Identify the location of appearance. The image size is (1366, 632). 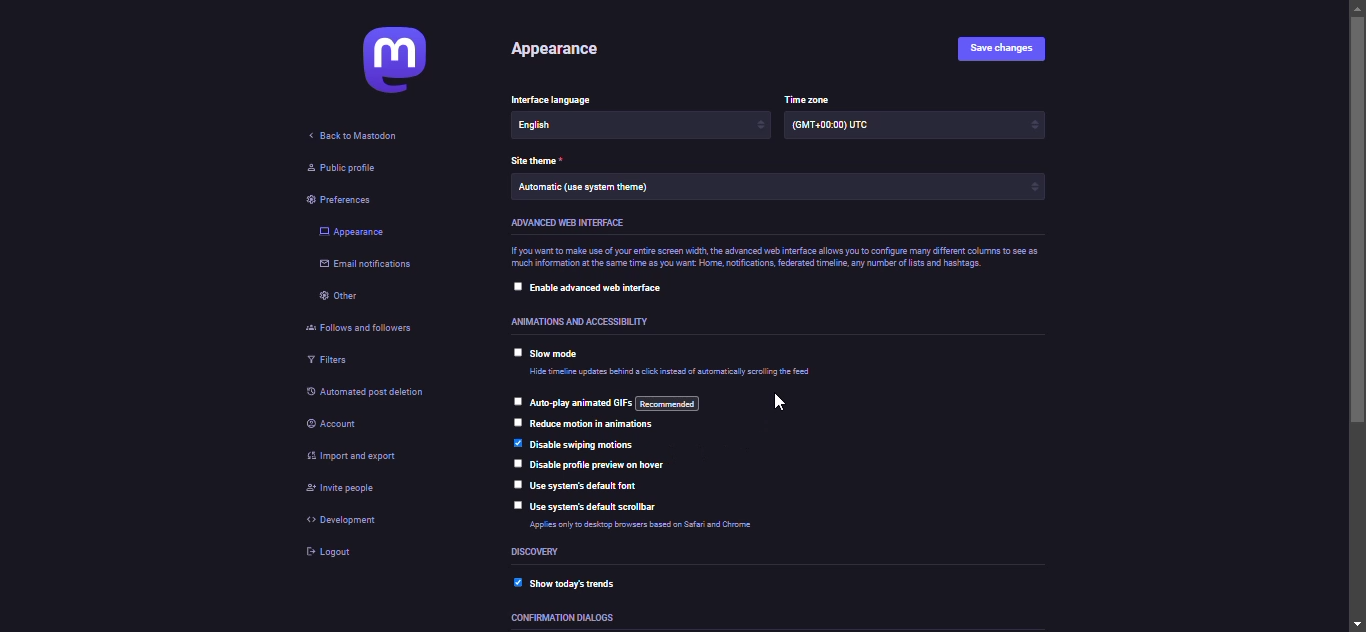
(556, 49).